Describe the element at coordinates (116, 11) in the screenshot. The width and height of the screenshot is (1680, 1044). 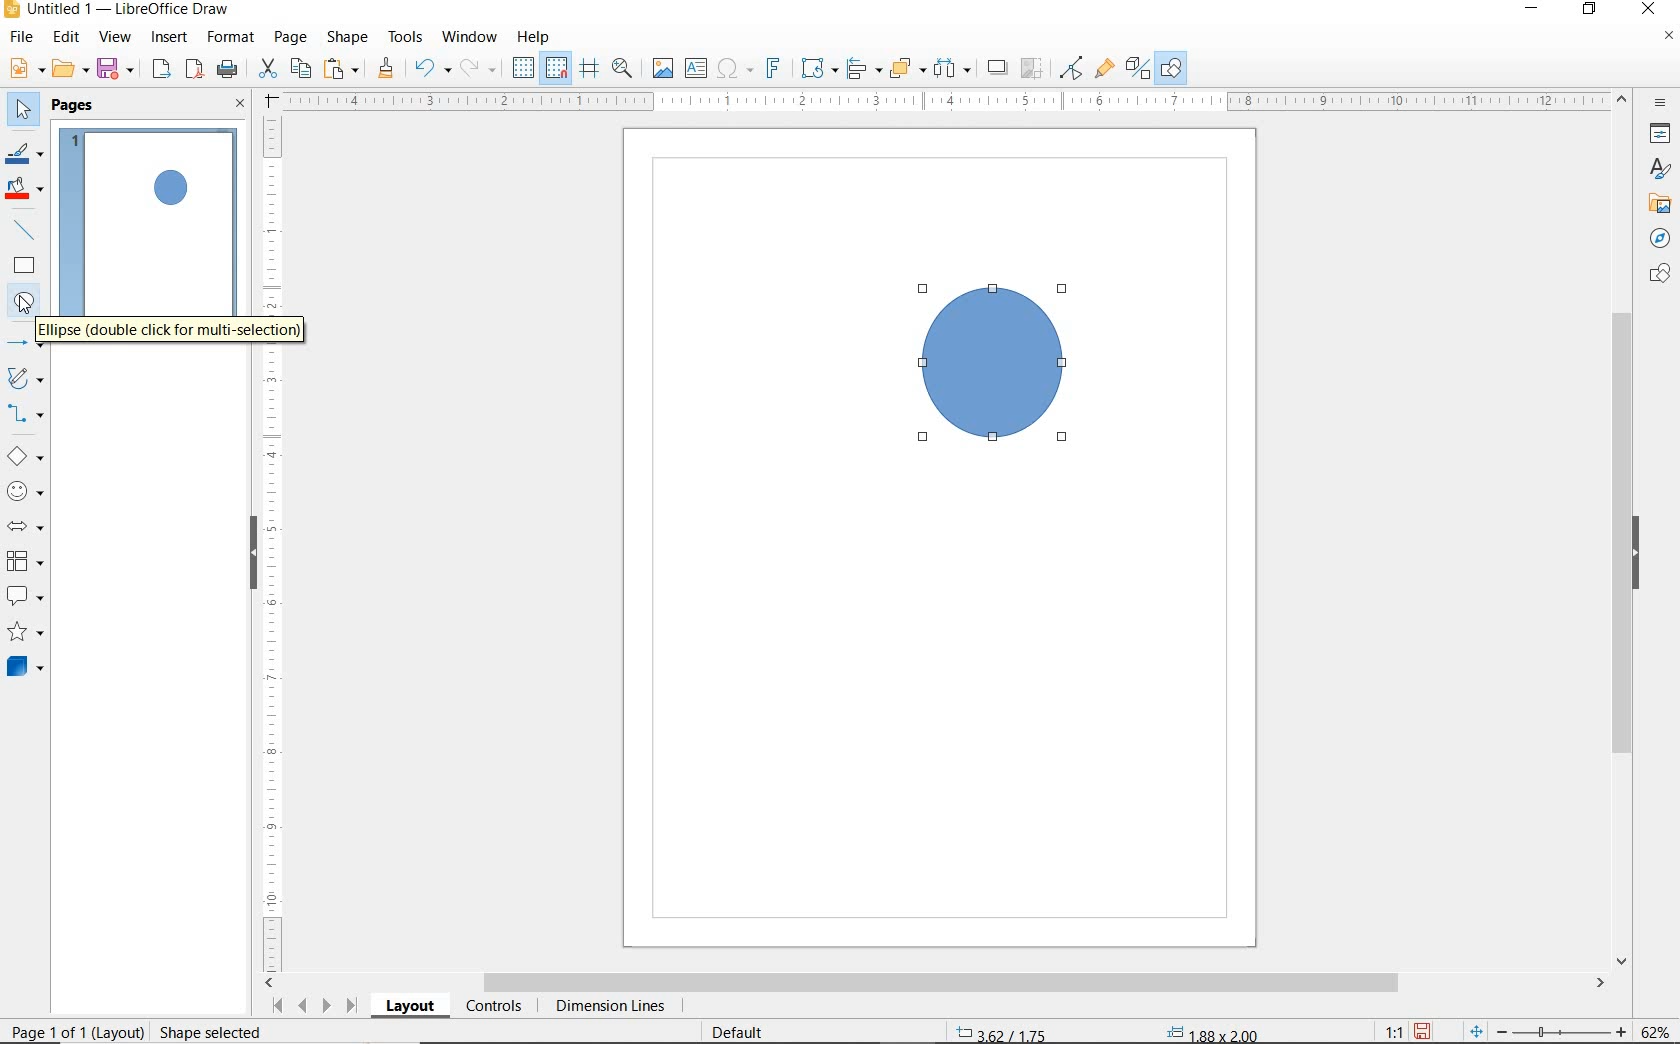
I see `FILE NAME` at that location.